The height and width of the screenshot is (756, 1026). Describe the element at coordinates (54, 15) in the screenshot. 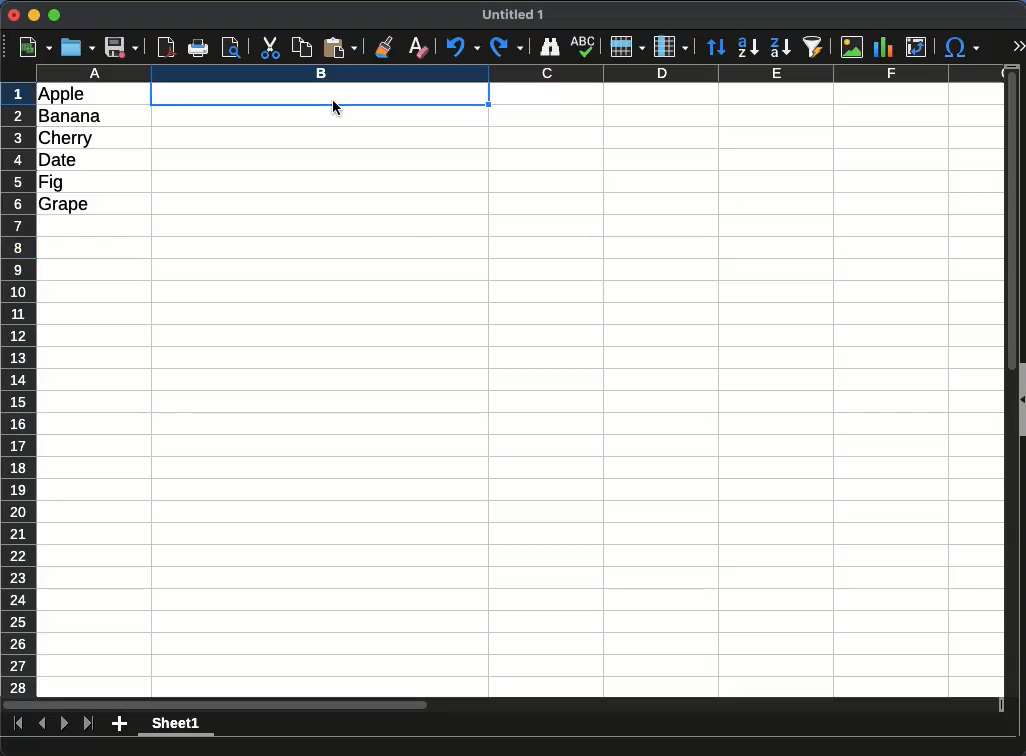

I see `maximize` at that location.